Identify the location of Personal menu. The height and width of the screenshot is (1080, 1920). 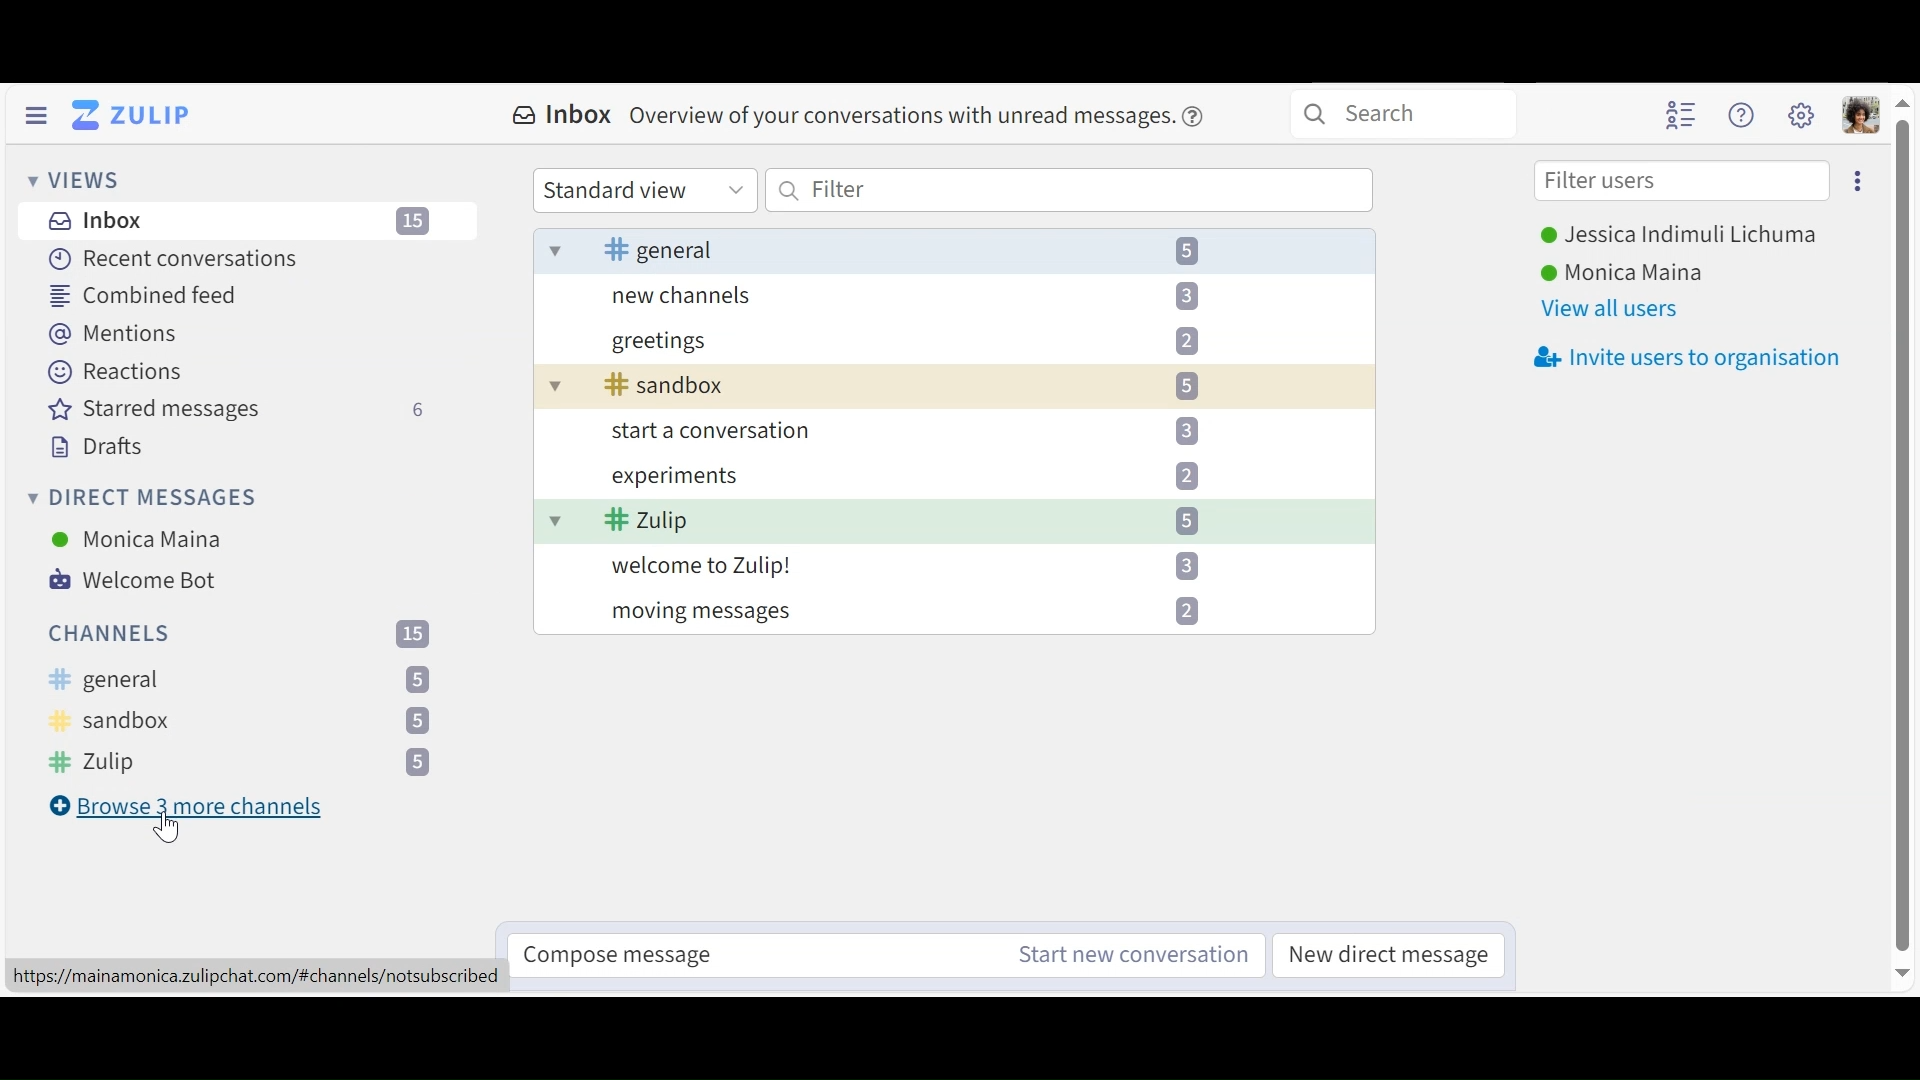
(1862, 114).